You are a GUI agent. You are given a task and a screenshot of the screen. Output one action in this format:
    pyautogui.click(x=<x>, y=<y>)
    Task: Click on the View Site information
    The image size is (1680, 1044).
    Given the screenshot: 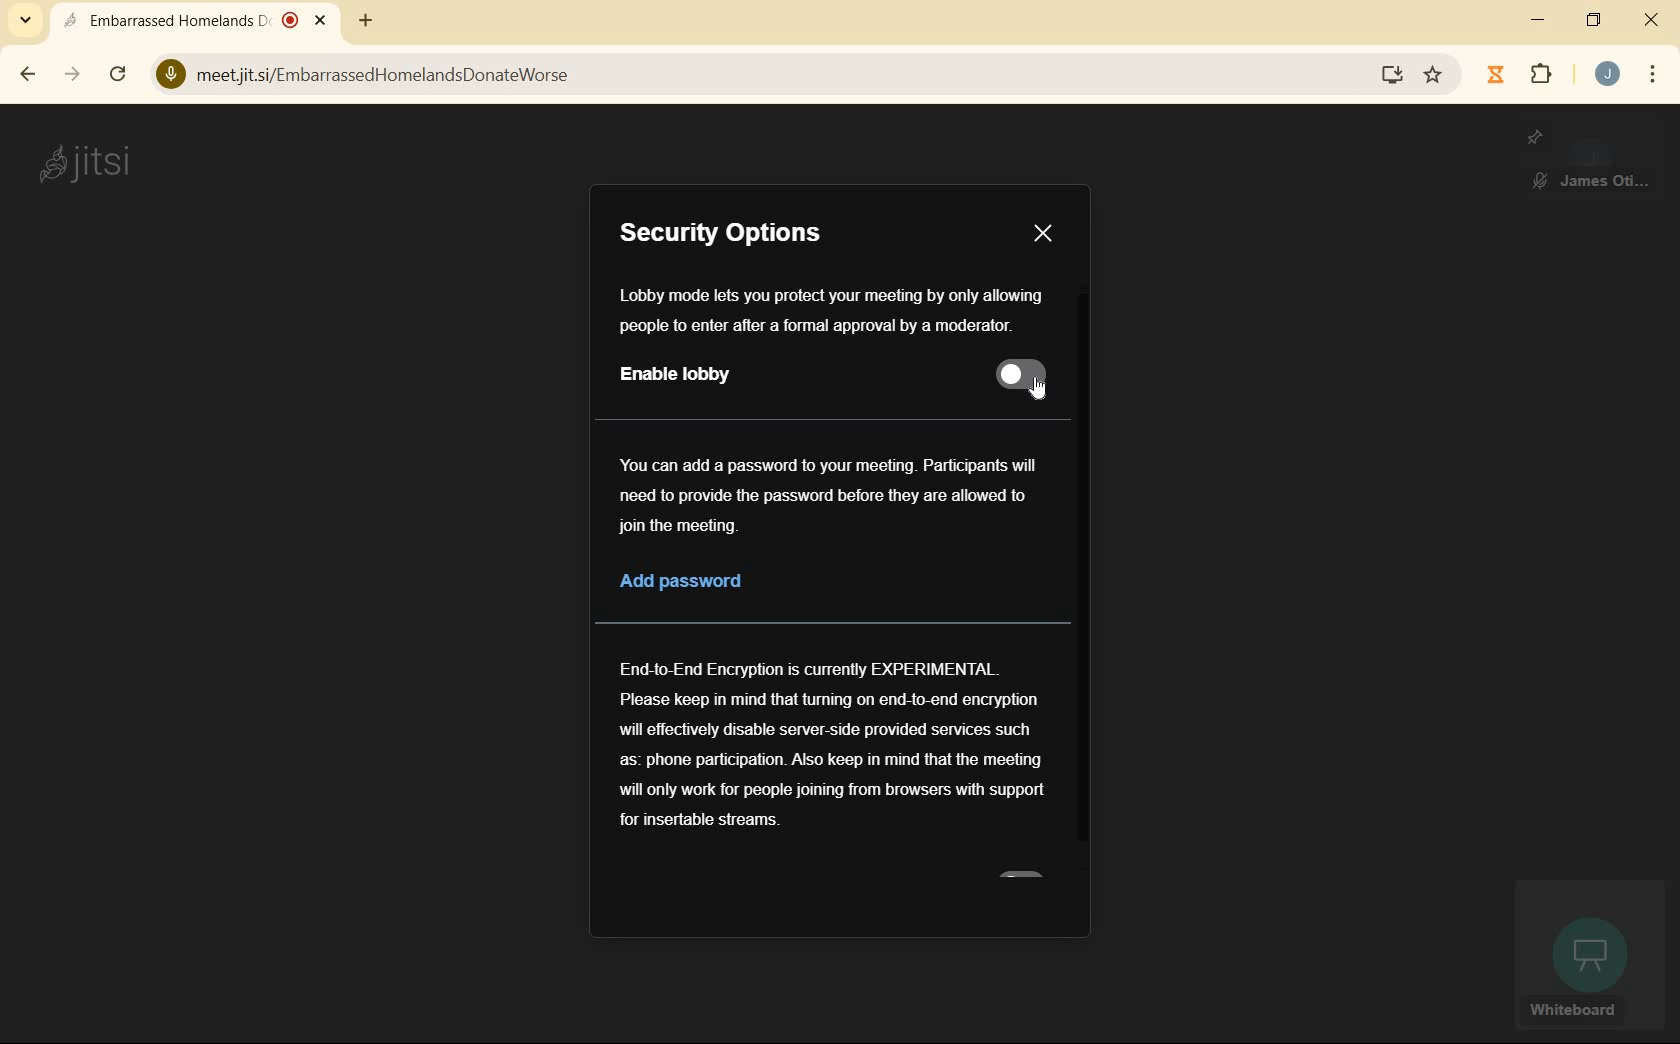 What is the action you would take?
    pyautogui.click(x=169, y=74)
    